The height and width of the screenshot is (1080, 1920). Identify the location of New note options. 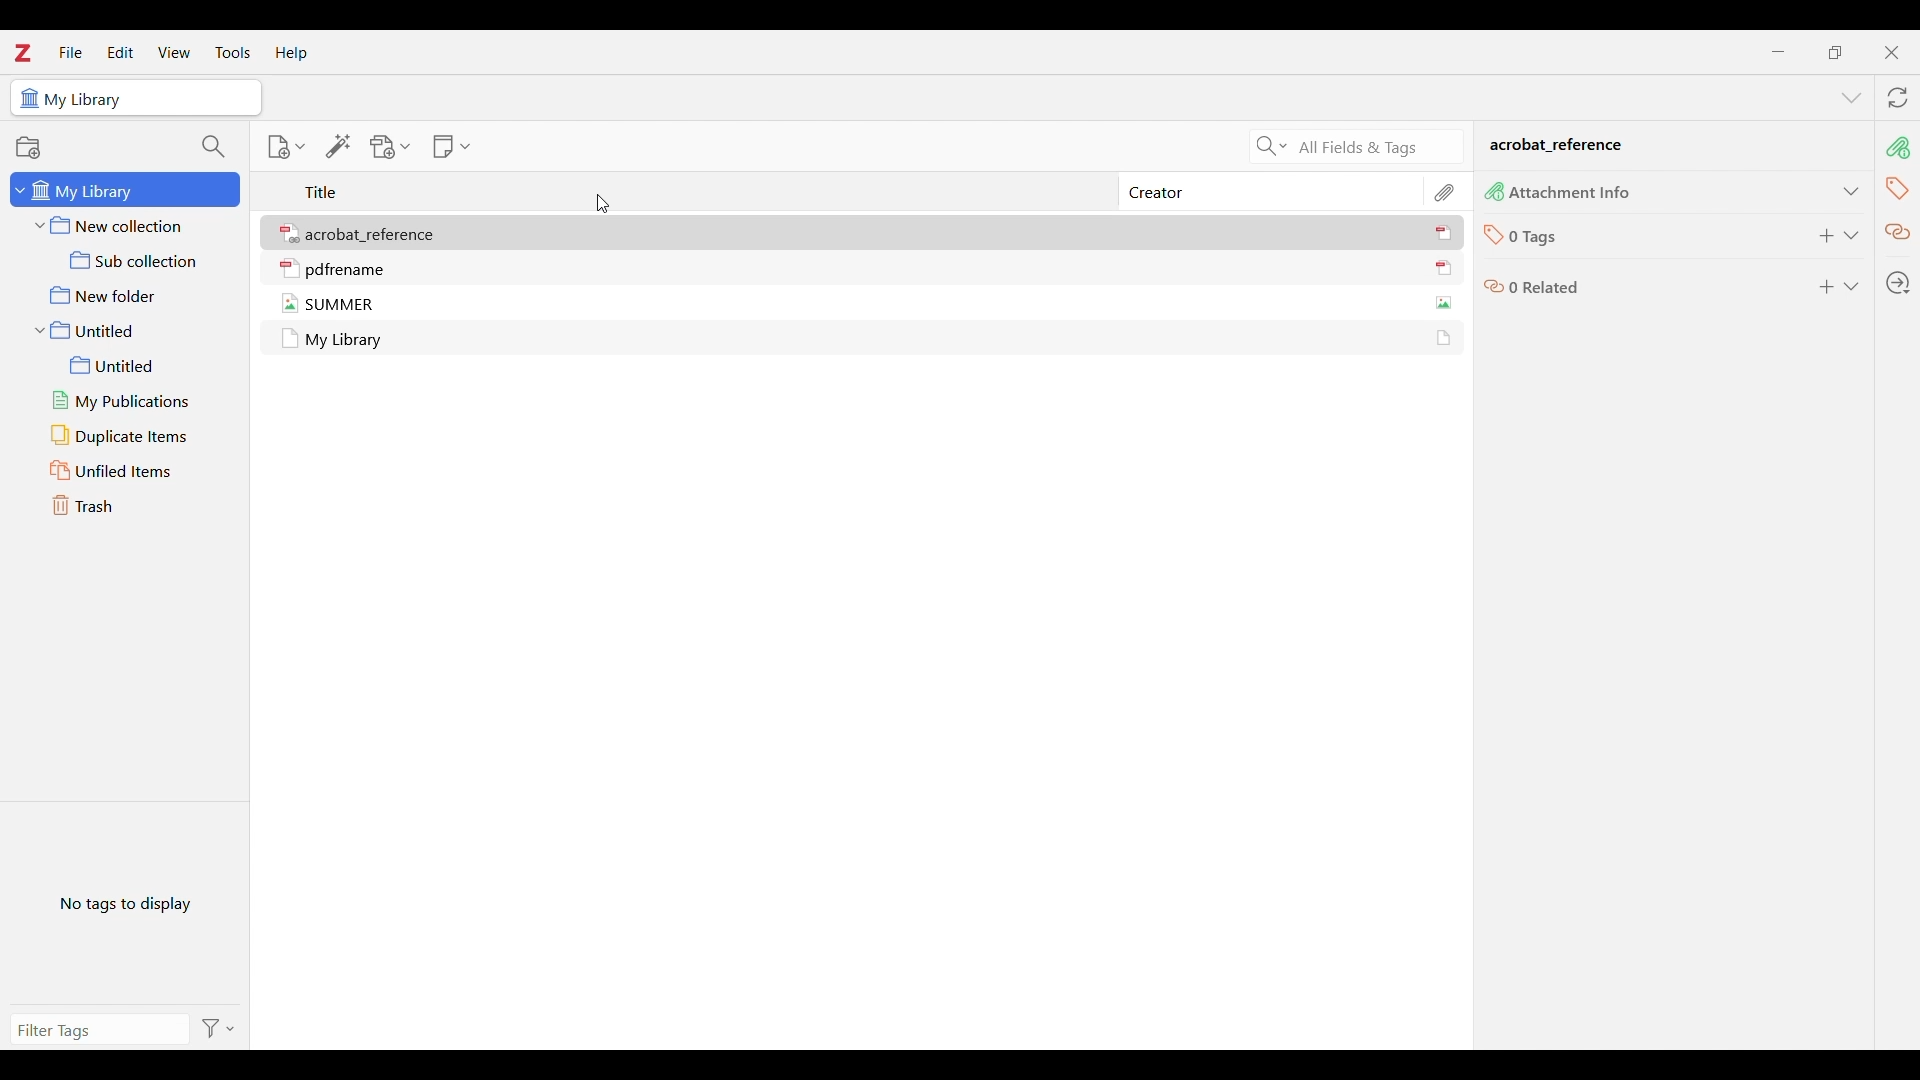
(452, 147).